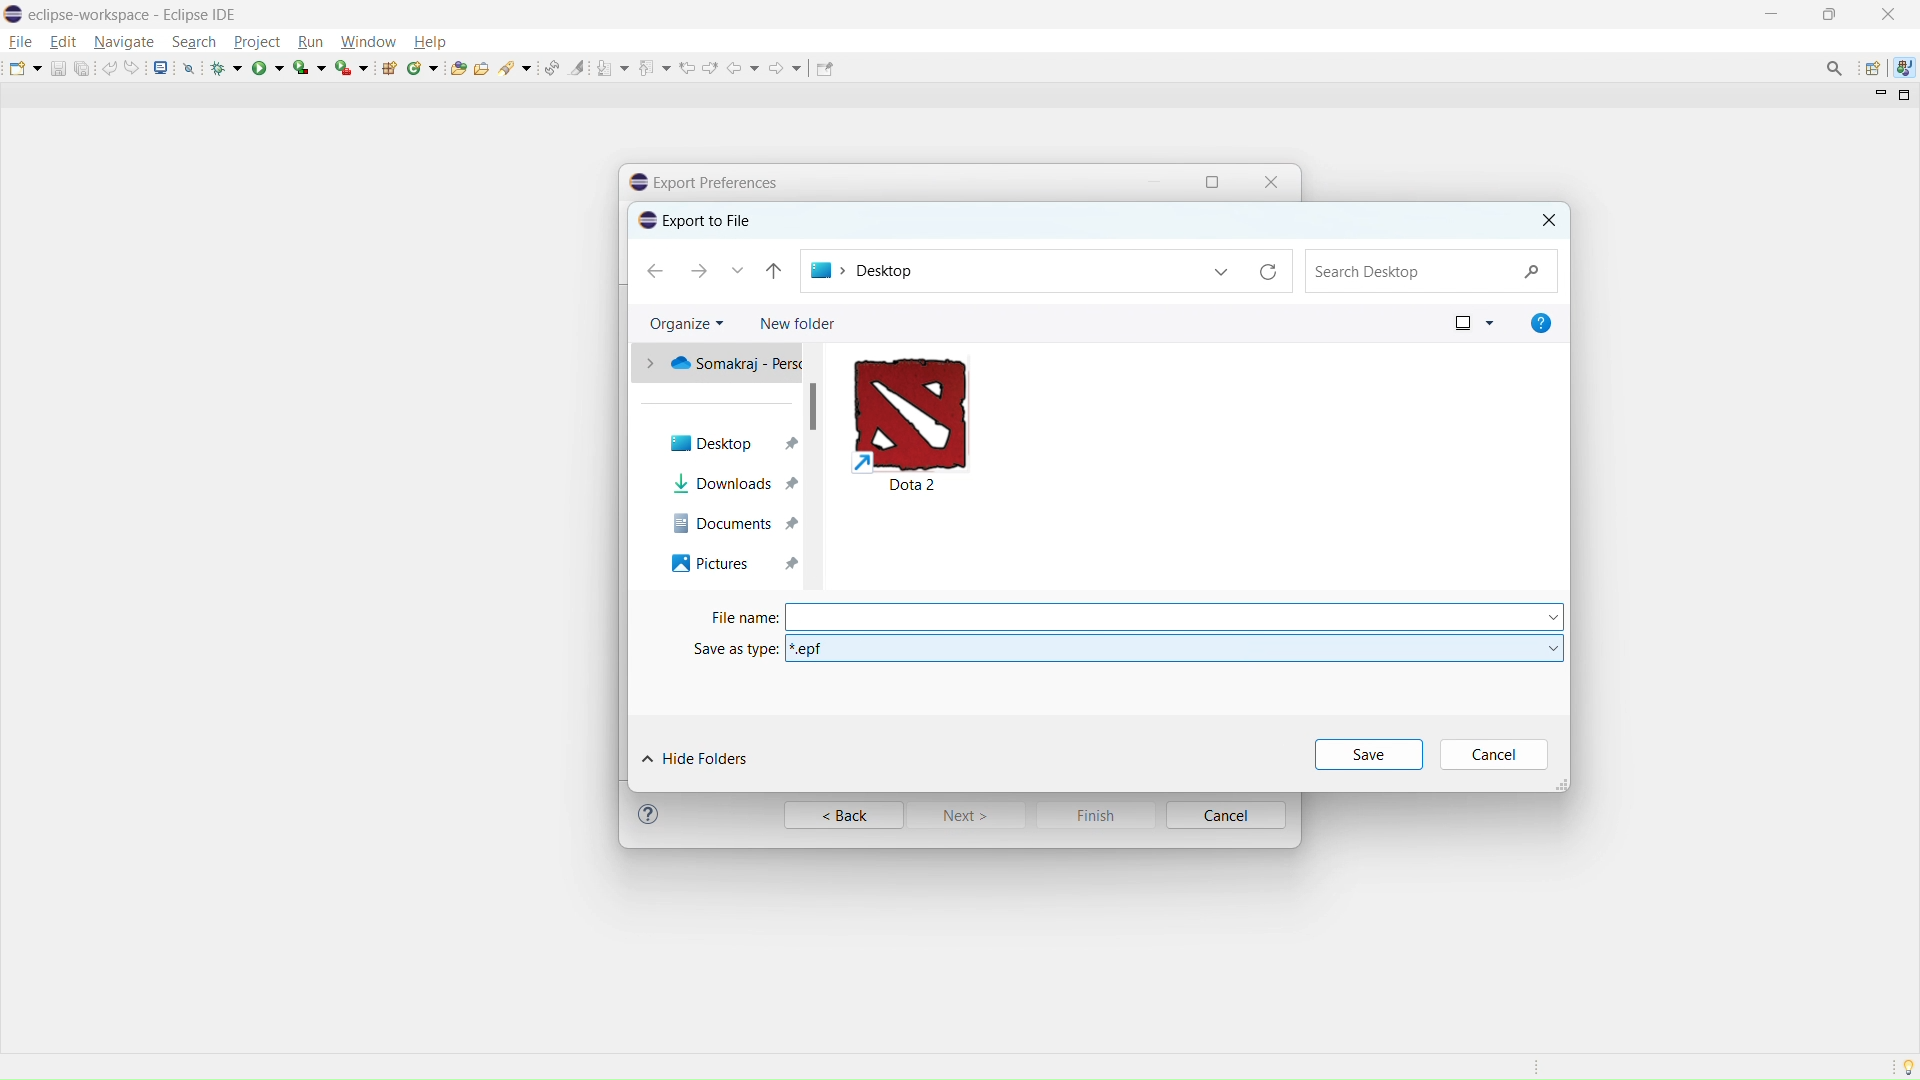 This screenshot has width=1920, height=1080. Describe the element at coordinates (1434, 271) in the screenshot. I see `Search` at that location.